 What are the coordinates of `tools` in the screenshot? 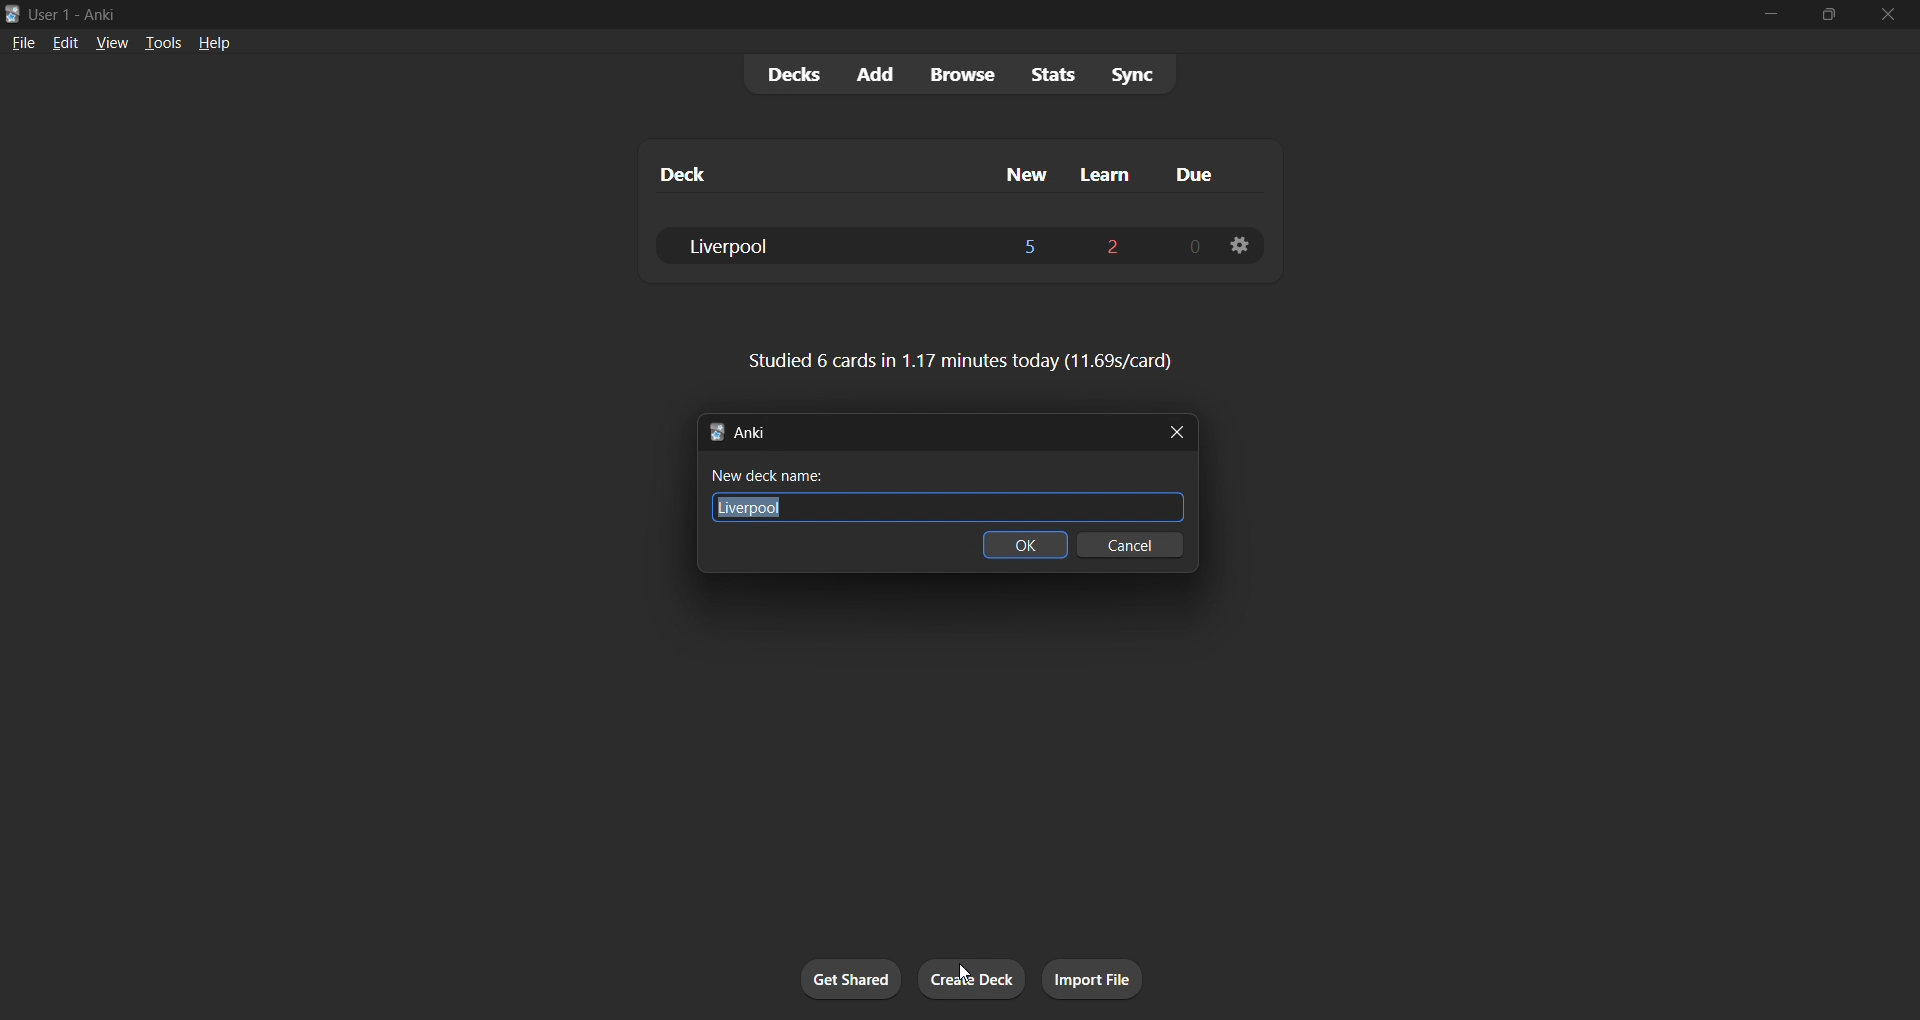 It's located at (166, 43).